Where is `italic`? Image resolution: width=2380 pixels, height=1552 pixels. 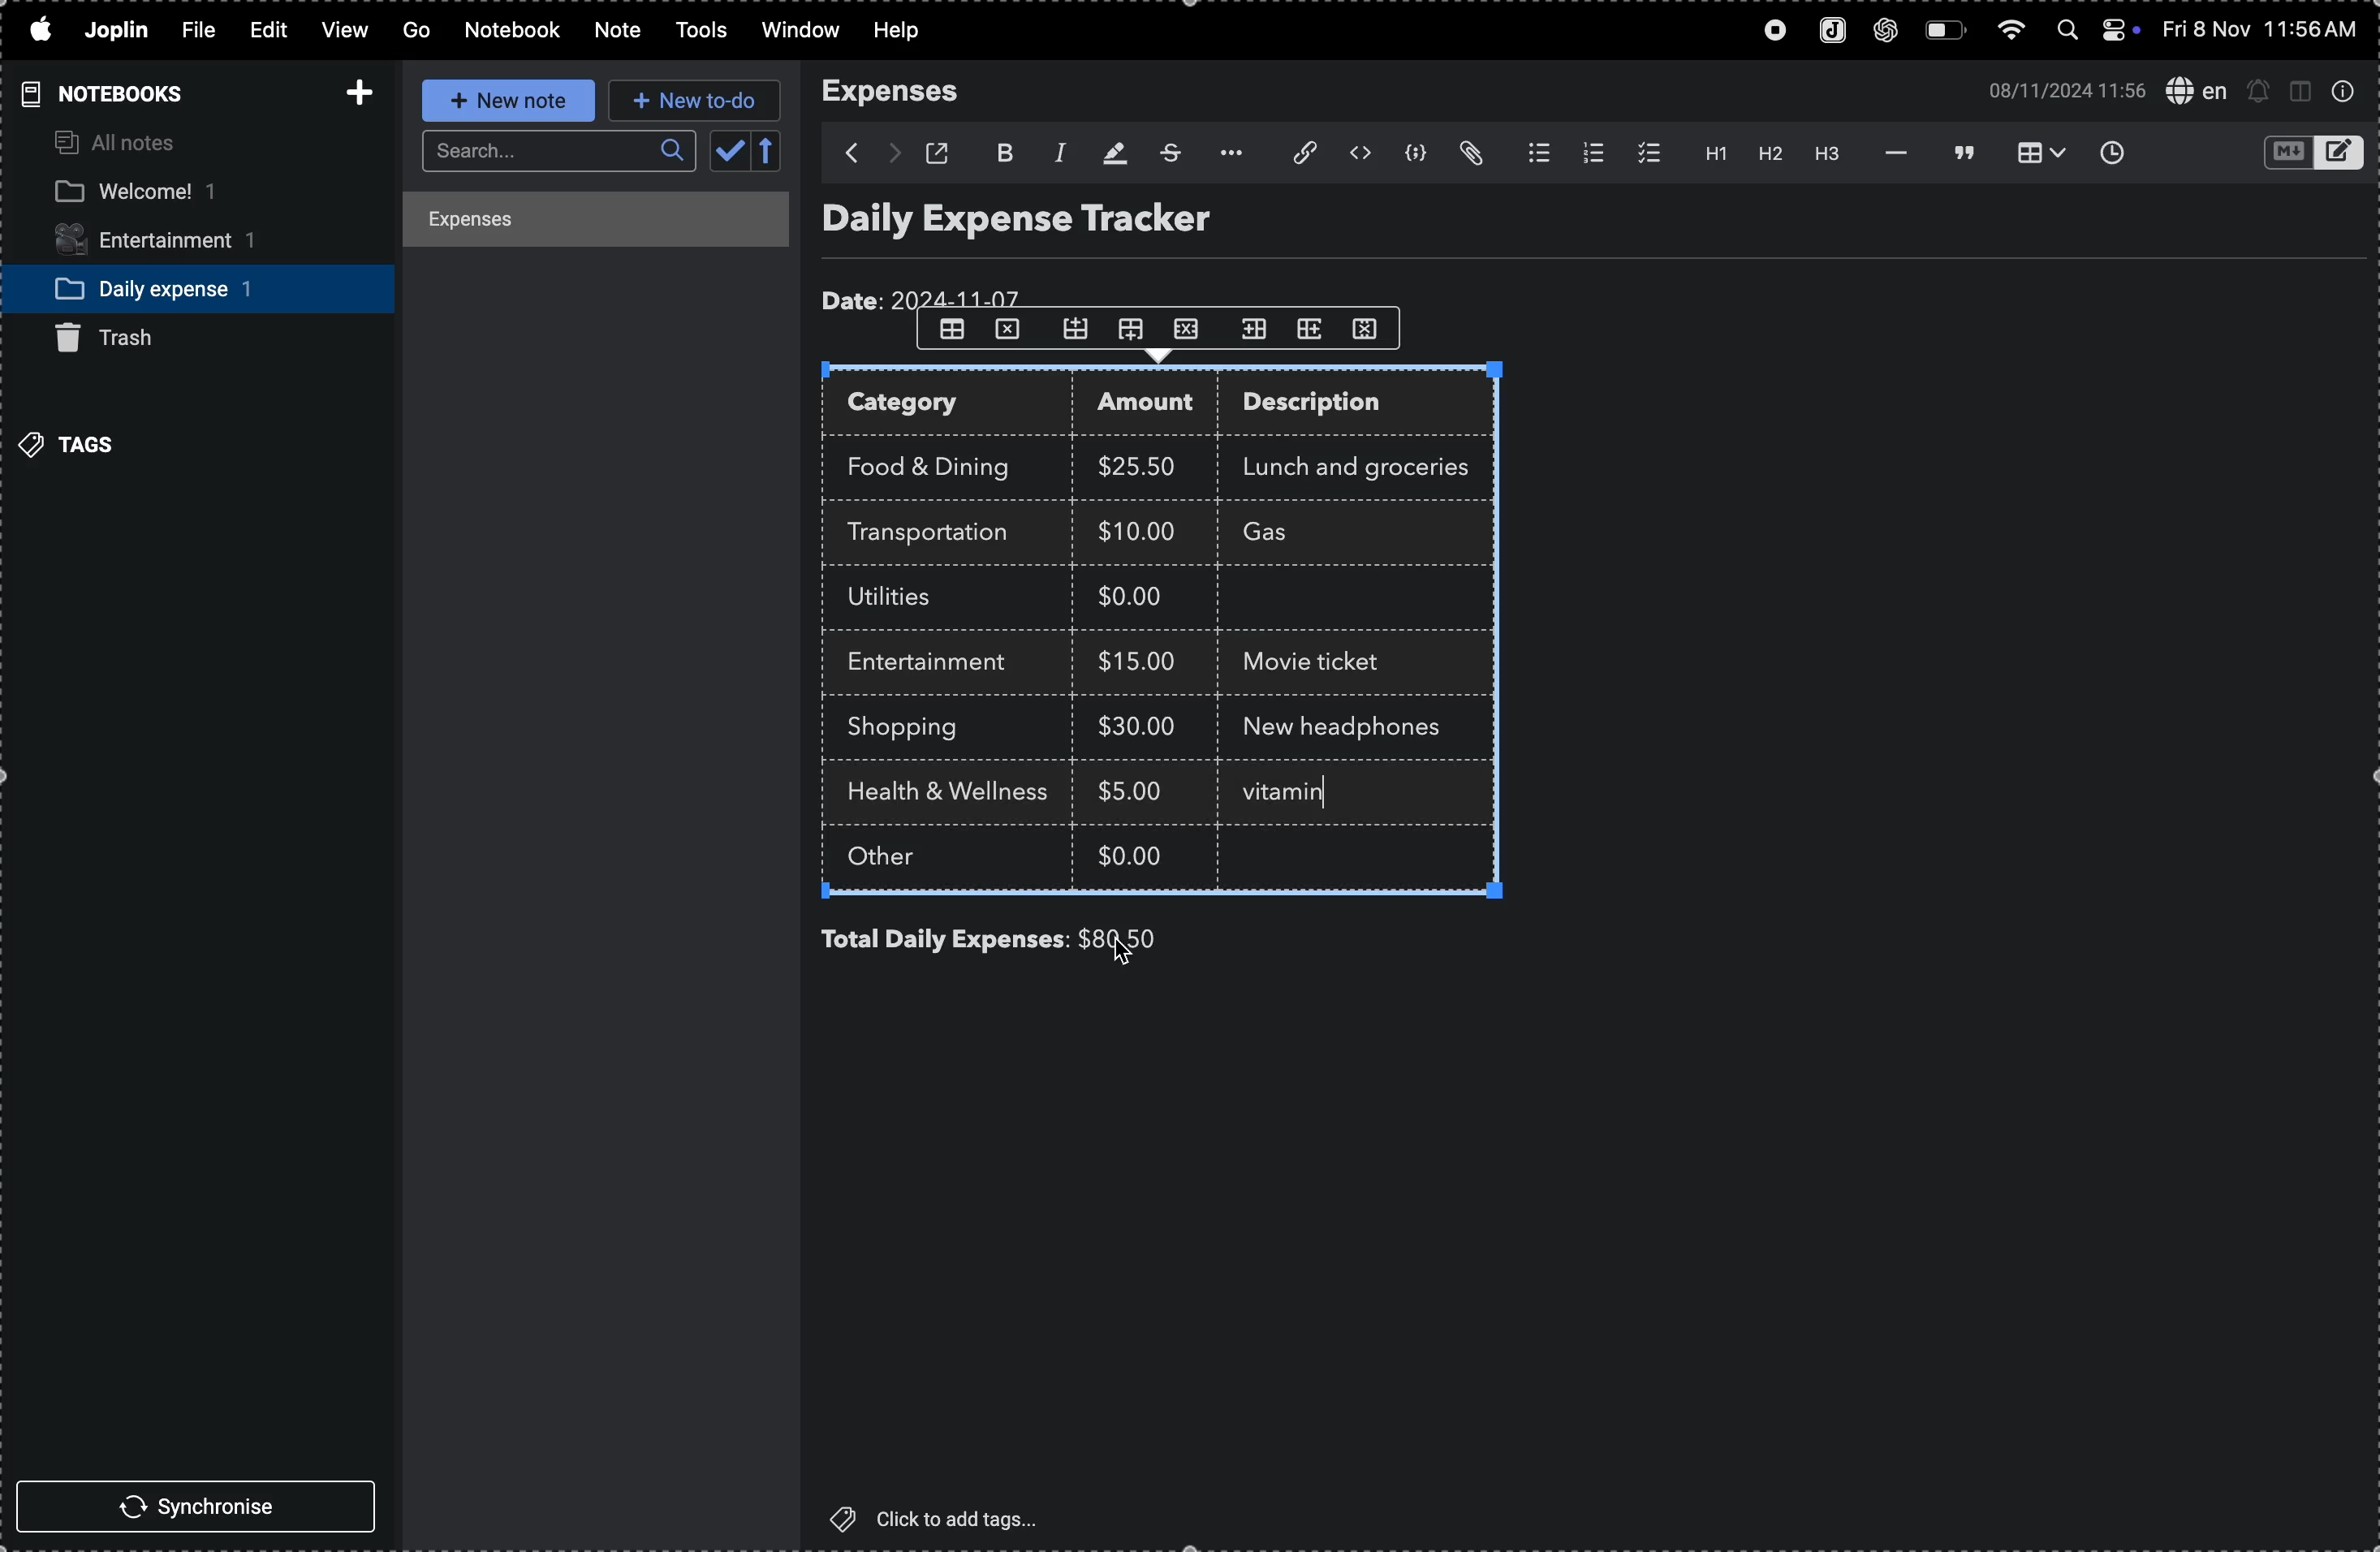 italic is located at coordinates (1054, 151).